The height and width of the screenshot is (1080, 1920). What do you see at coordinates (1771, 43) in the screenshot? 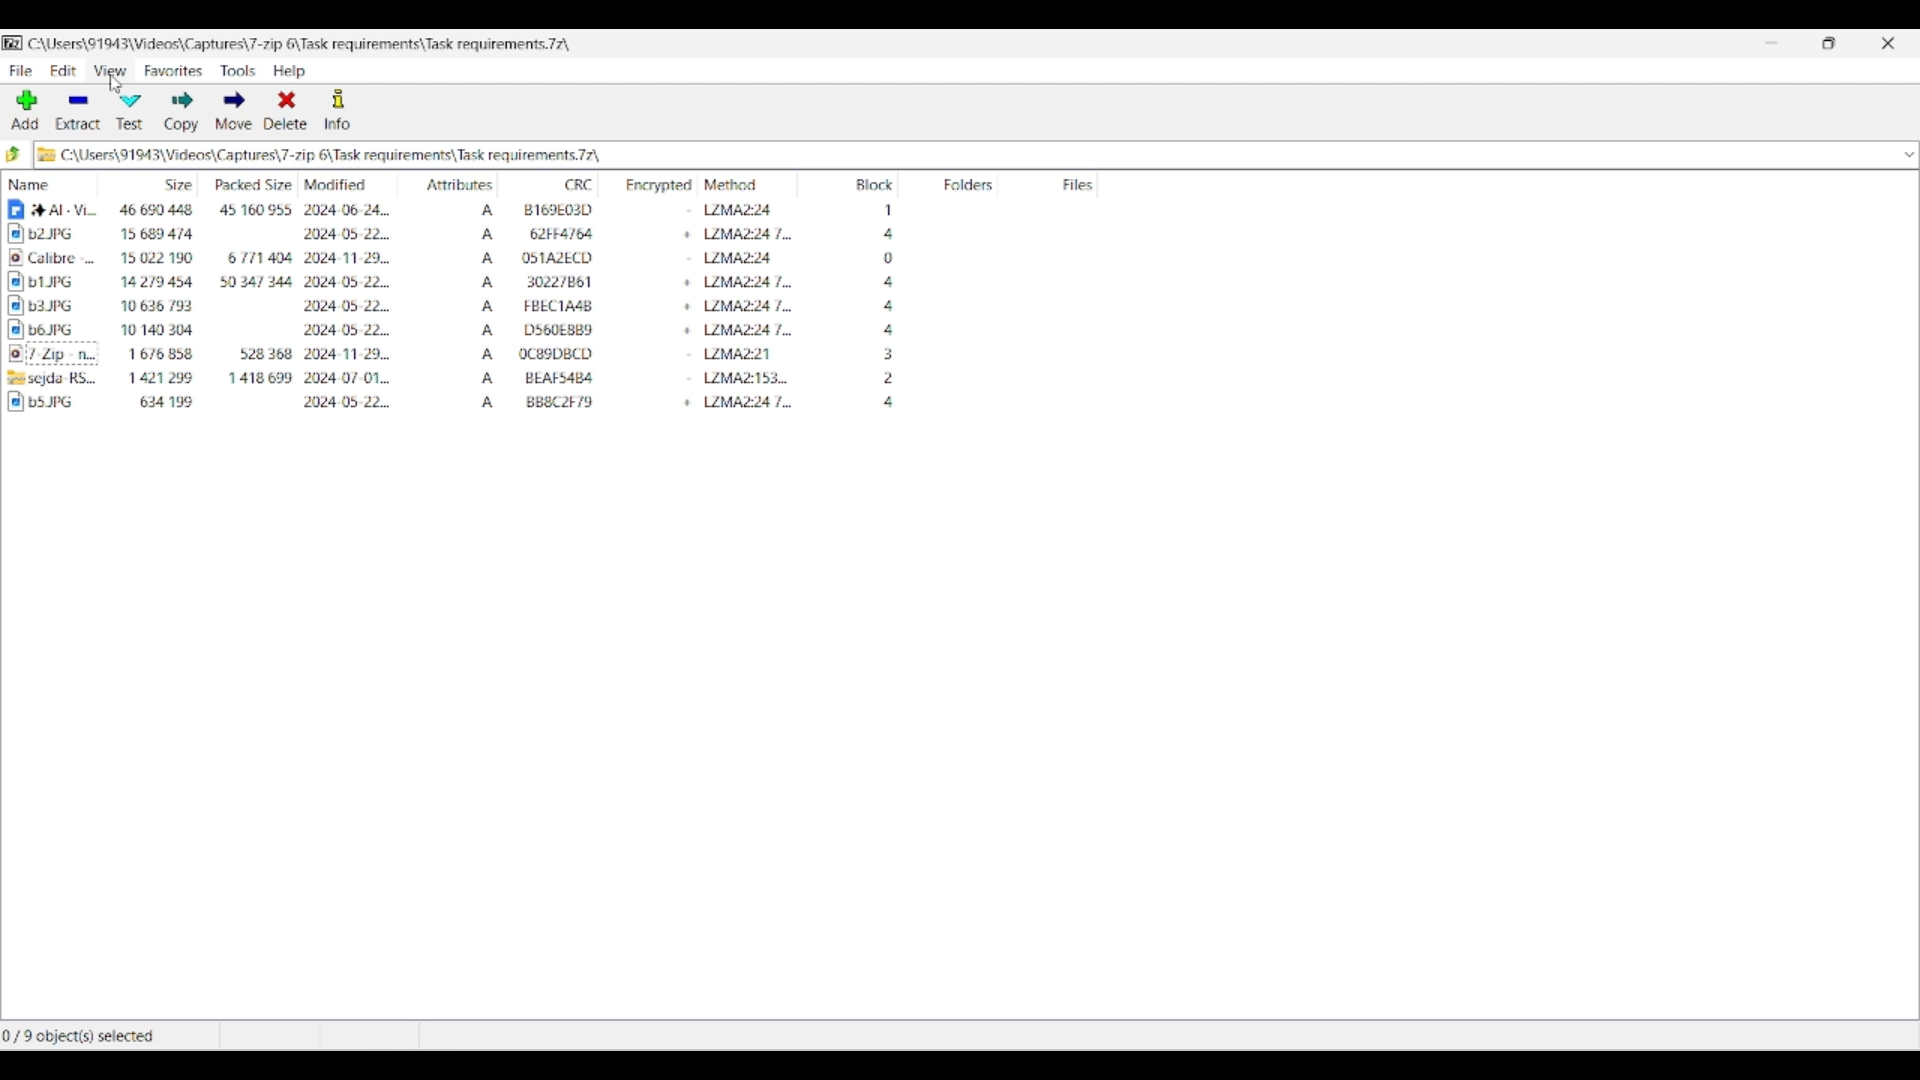
I see `Minimize` at bounding box center [1771, 43].